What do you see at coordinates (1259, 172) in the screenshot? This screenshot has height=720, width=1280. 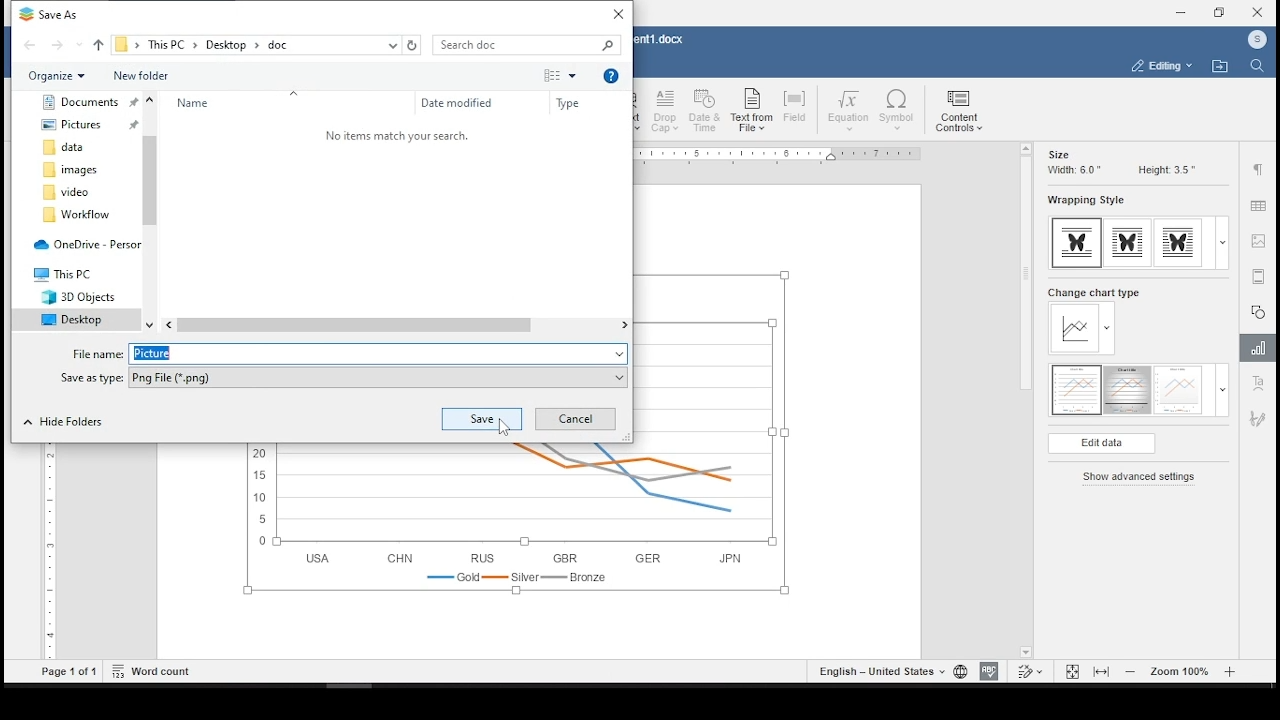 I see `paragraph settings` at bounding box center [1259, 172].